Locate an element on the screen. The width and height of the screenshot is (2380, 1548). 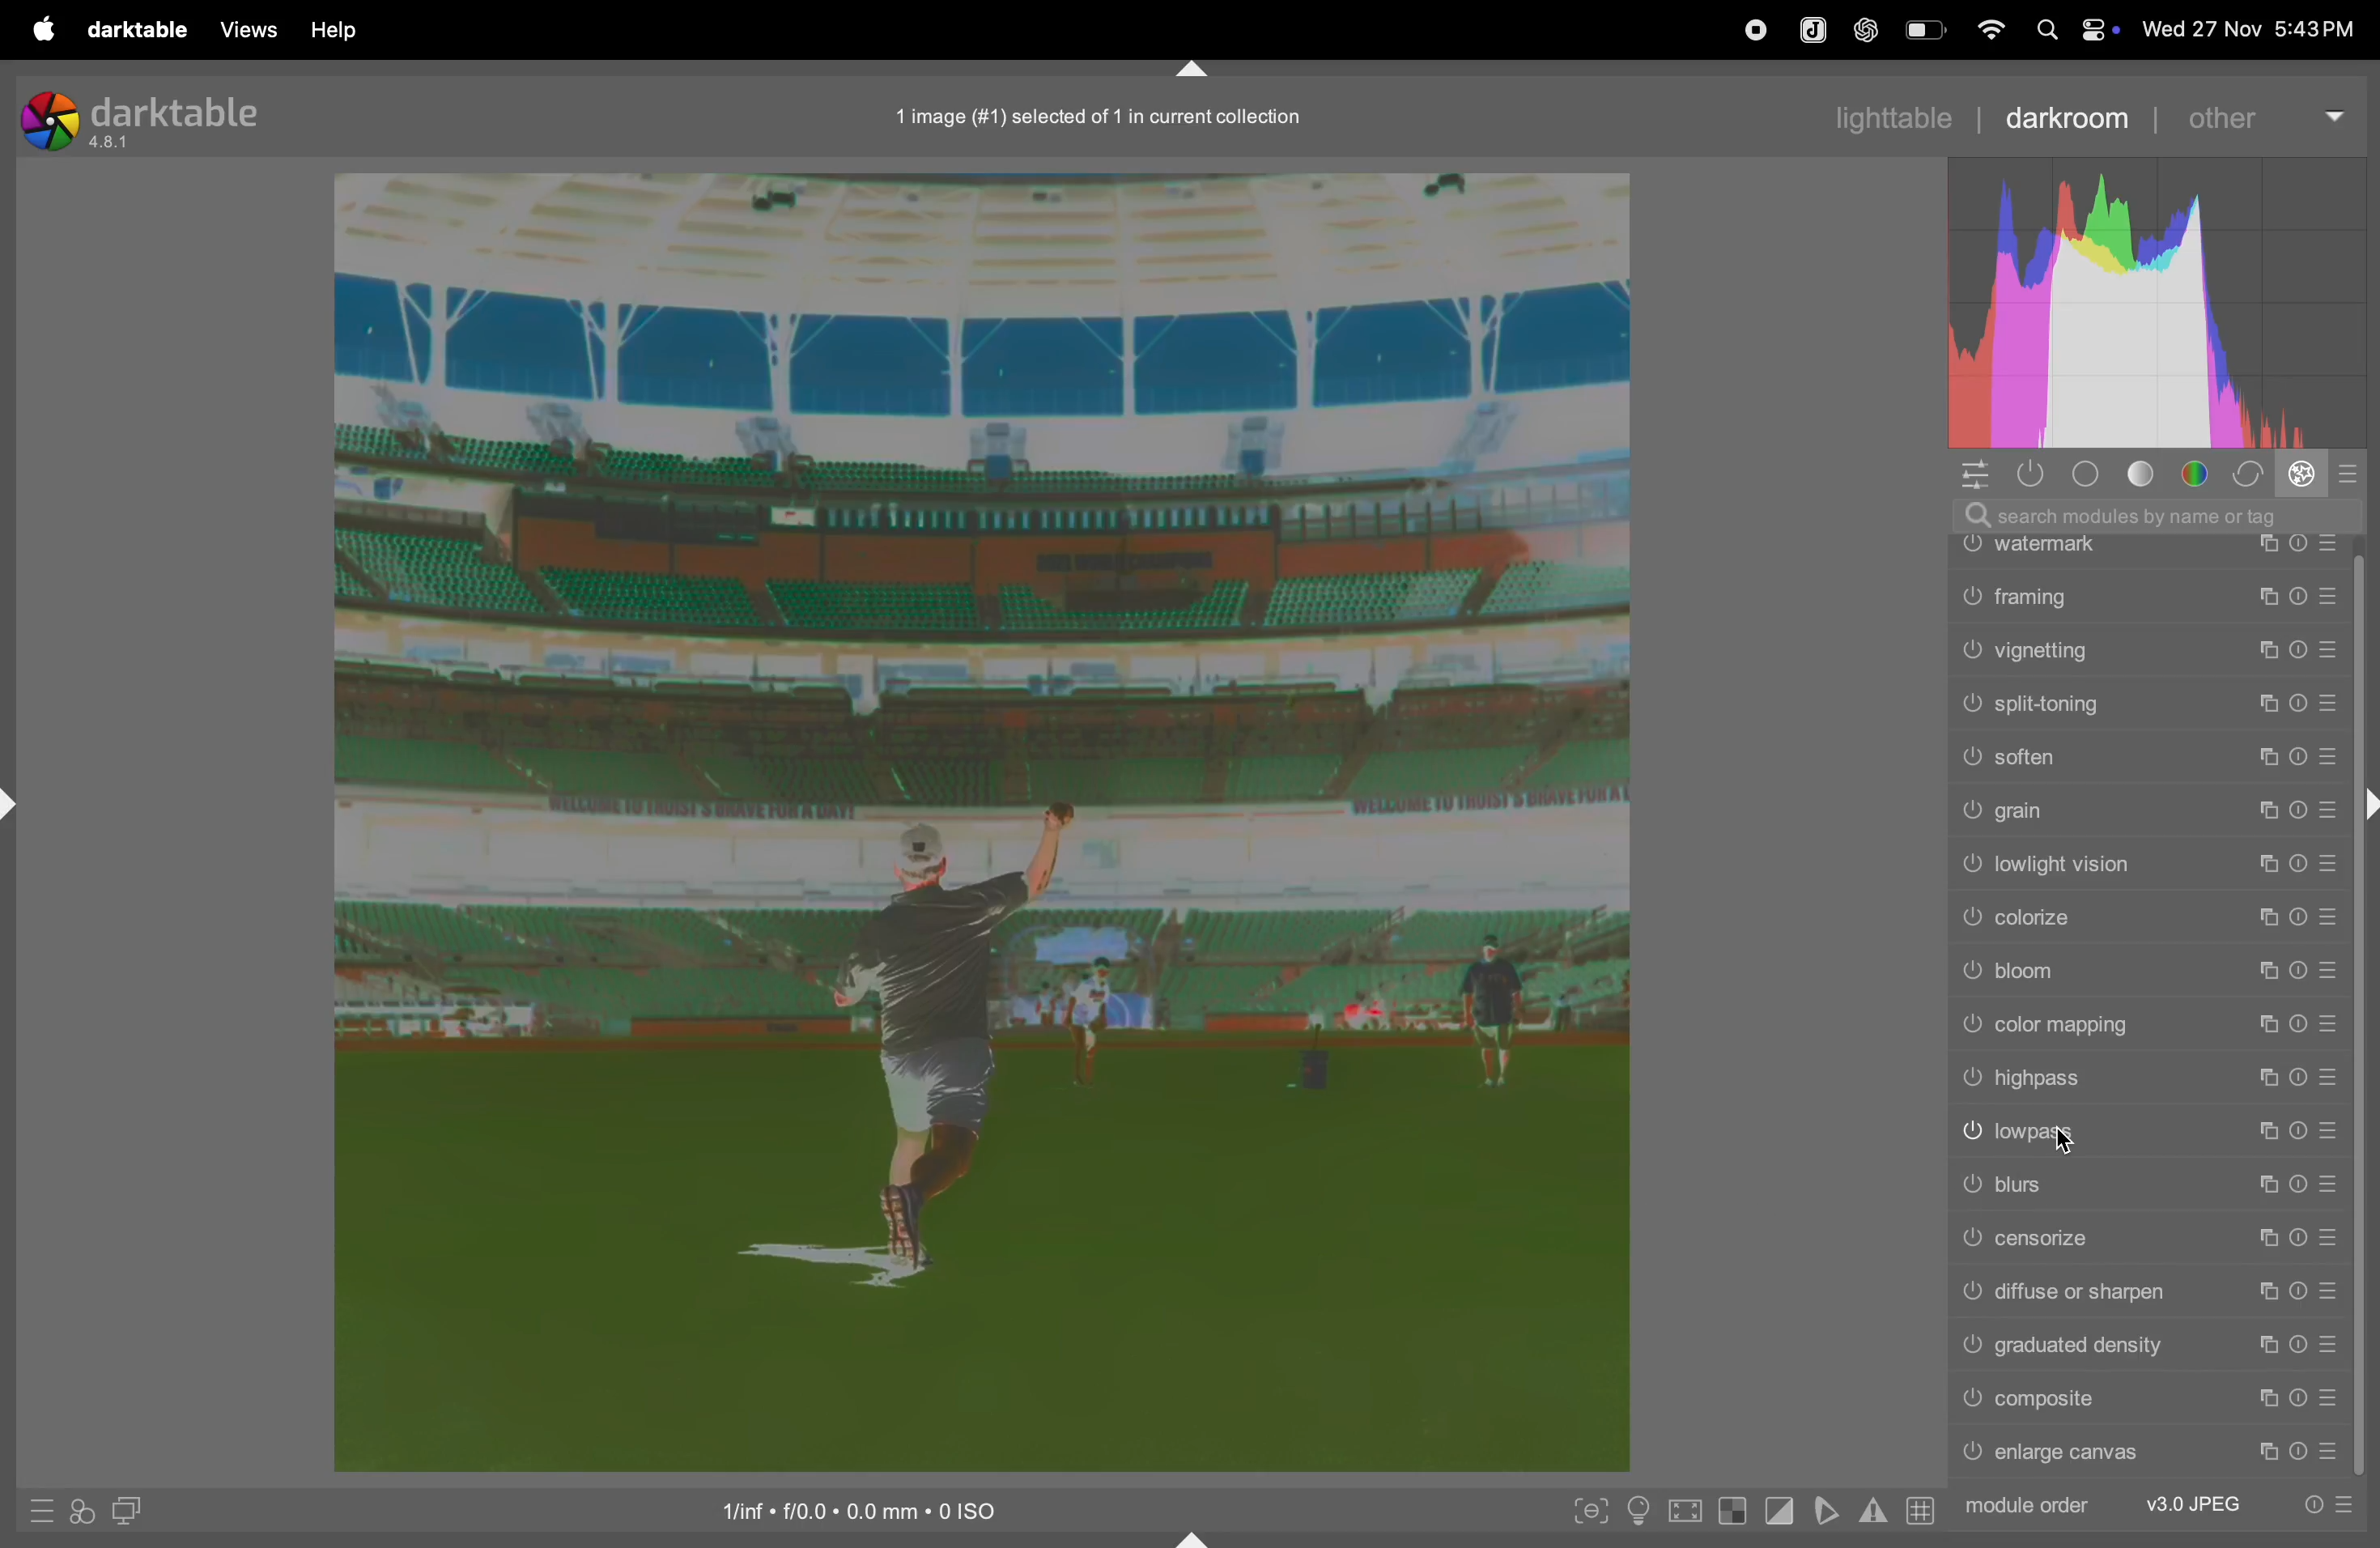
histogram is located at coordinates (2166, 305).